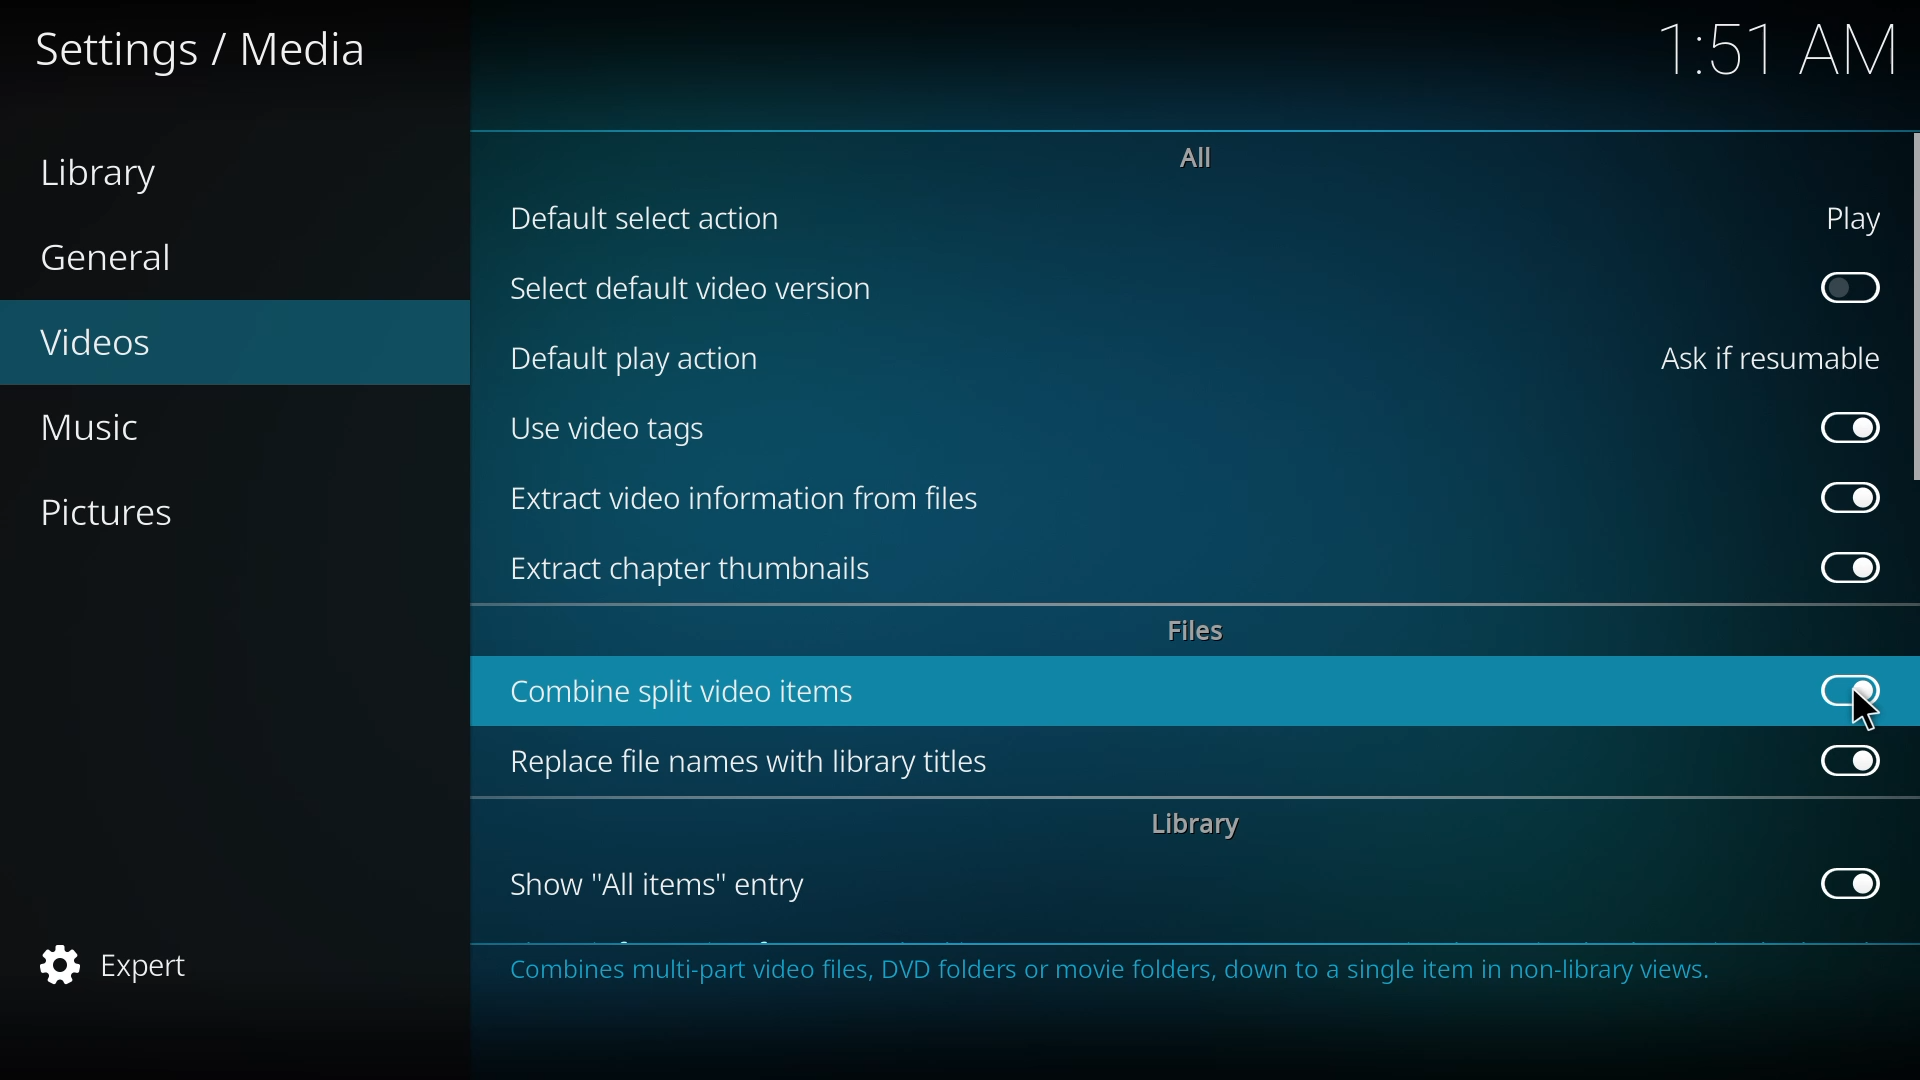  What do you see at coordinates (1865, 714) in the screenshot?
I see `cursor` at bounding box center [1865, 714].